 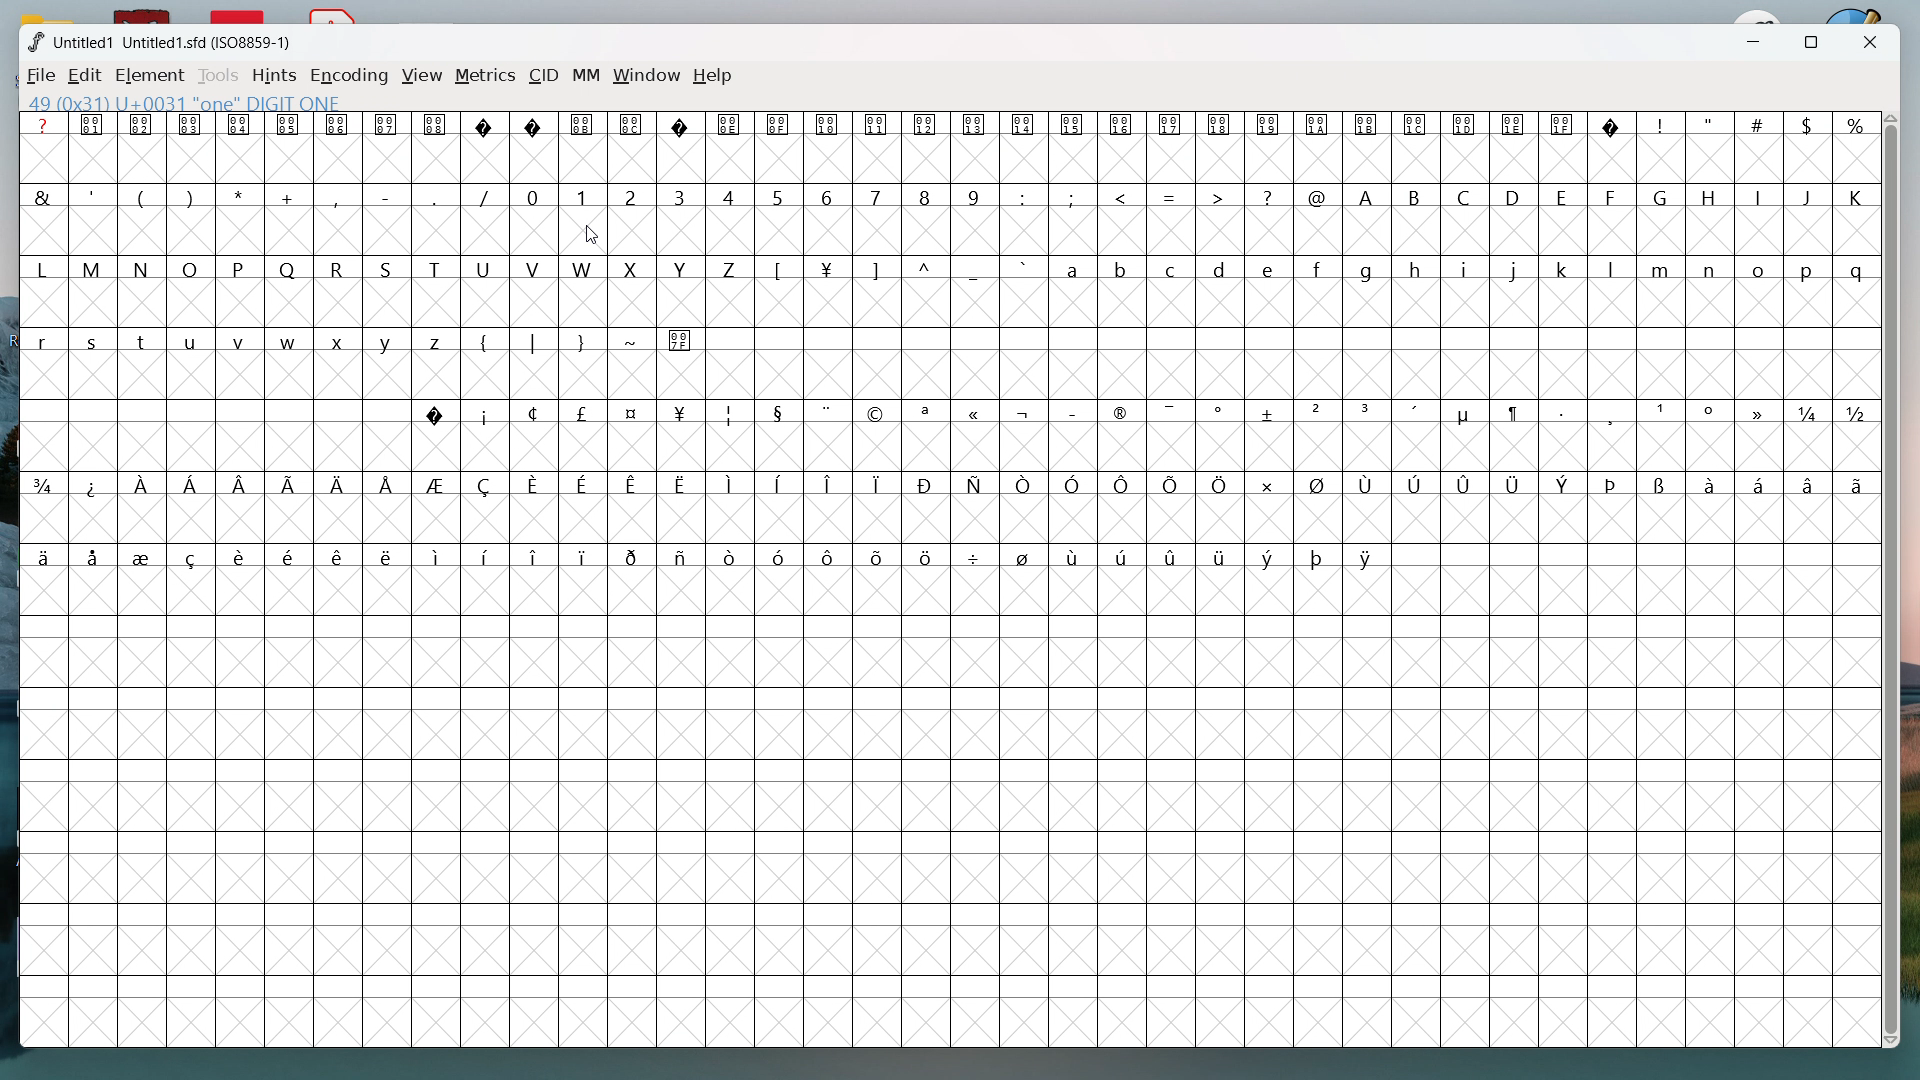 I want to click on 3, so click(x=682, y=196).